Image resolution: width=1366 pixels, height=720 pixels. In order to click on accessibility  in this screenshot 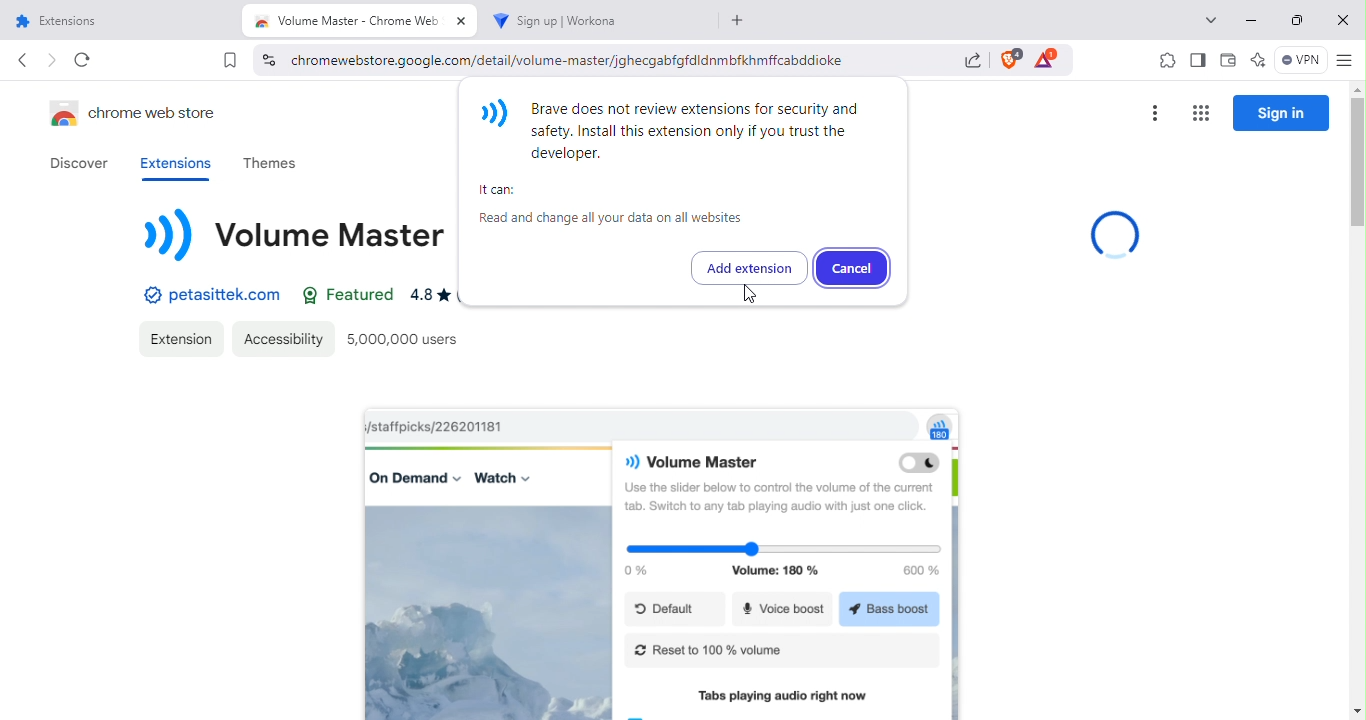, I will do `click(280, 338)`.